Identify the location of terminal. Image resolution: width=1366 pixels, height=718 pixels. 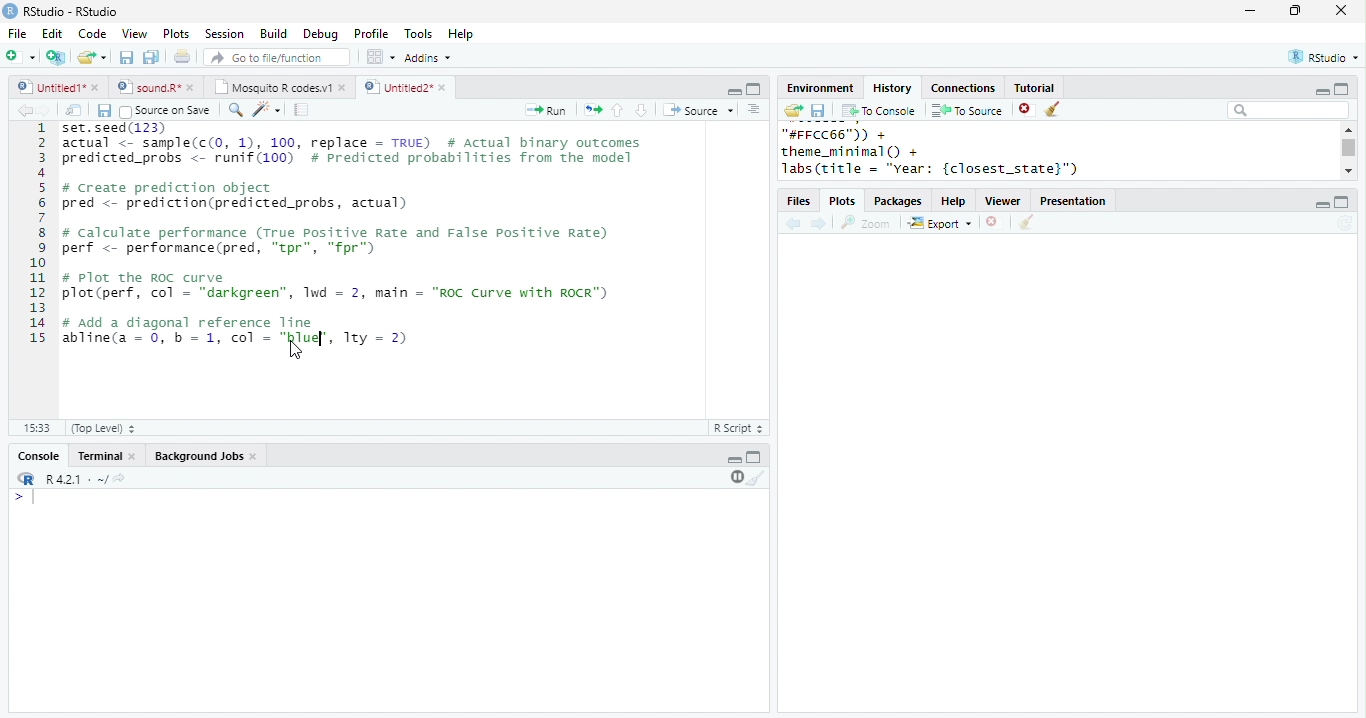
(97, 457).